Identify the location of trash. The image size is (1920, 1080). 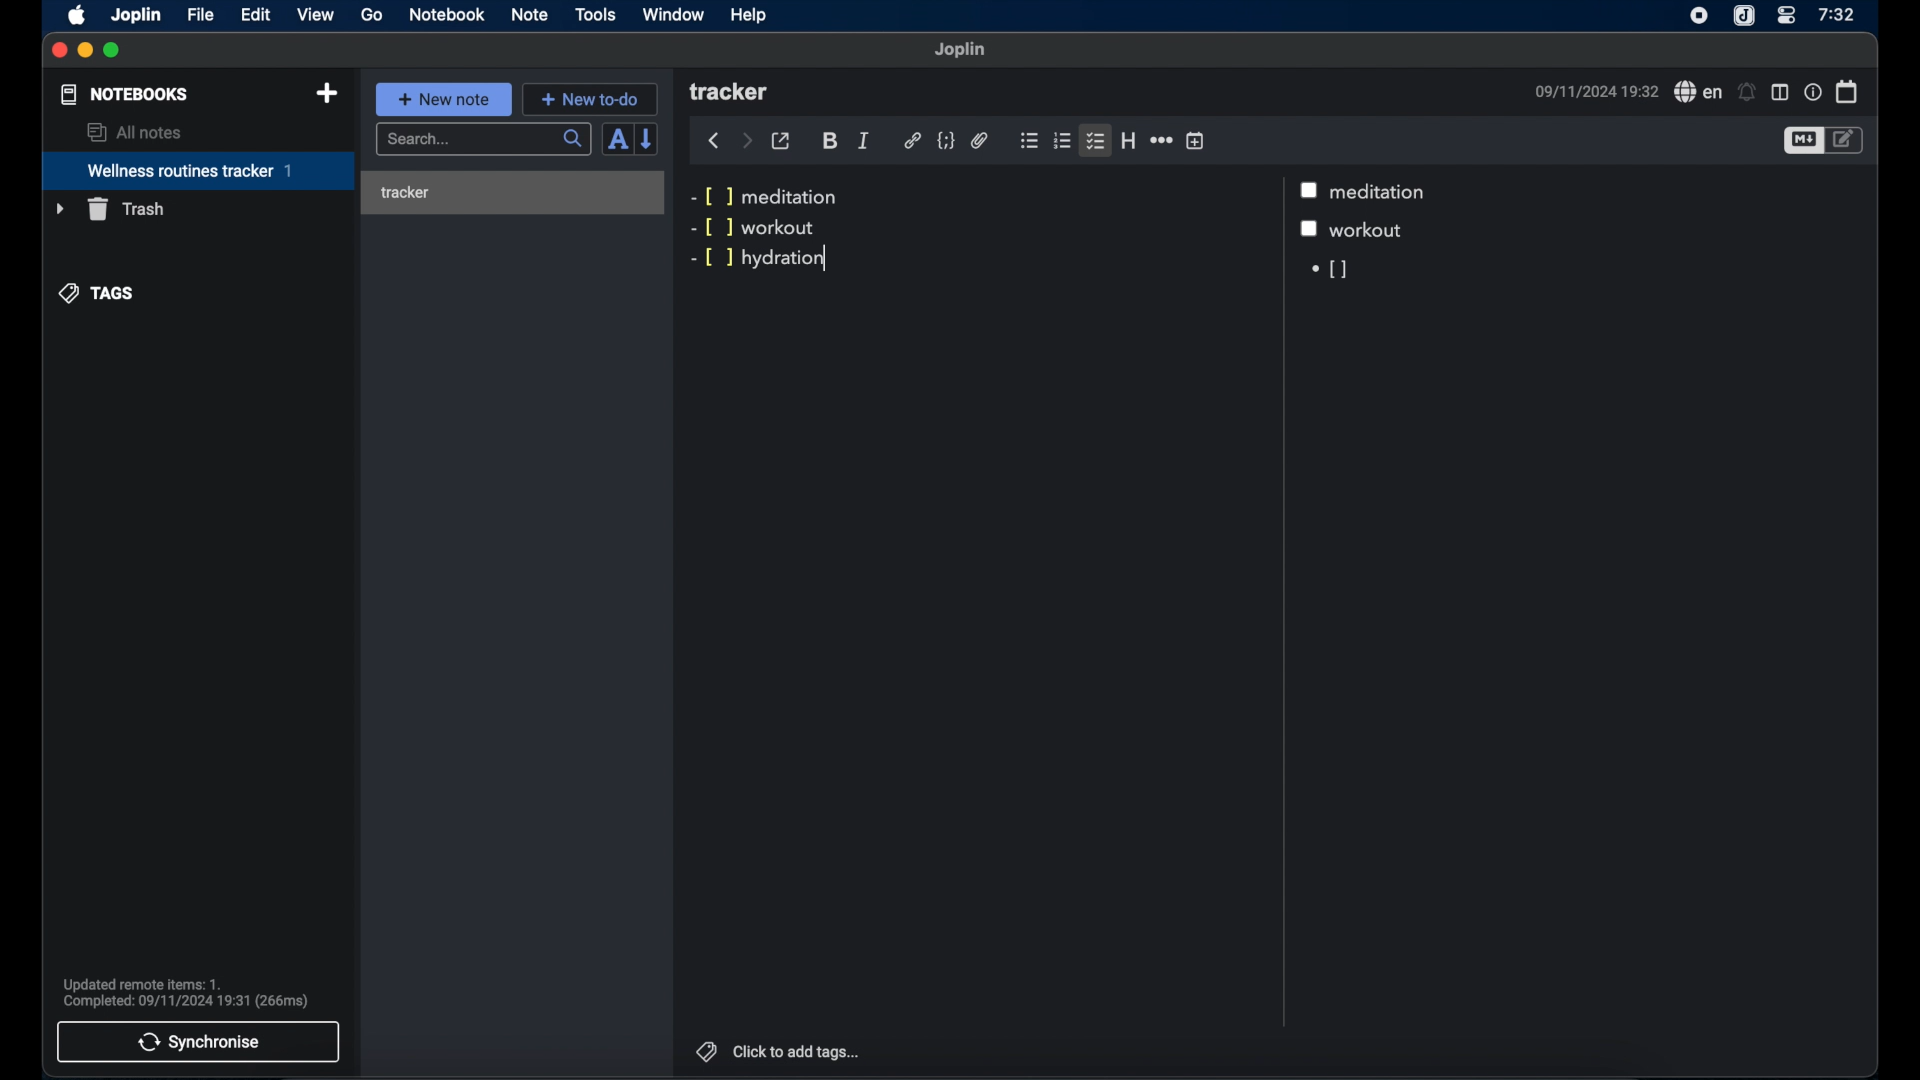
(109, 209).